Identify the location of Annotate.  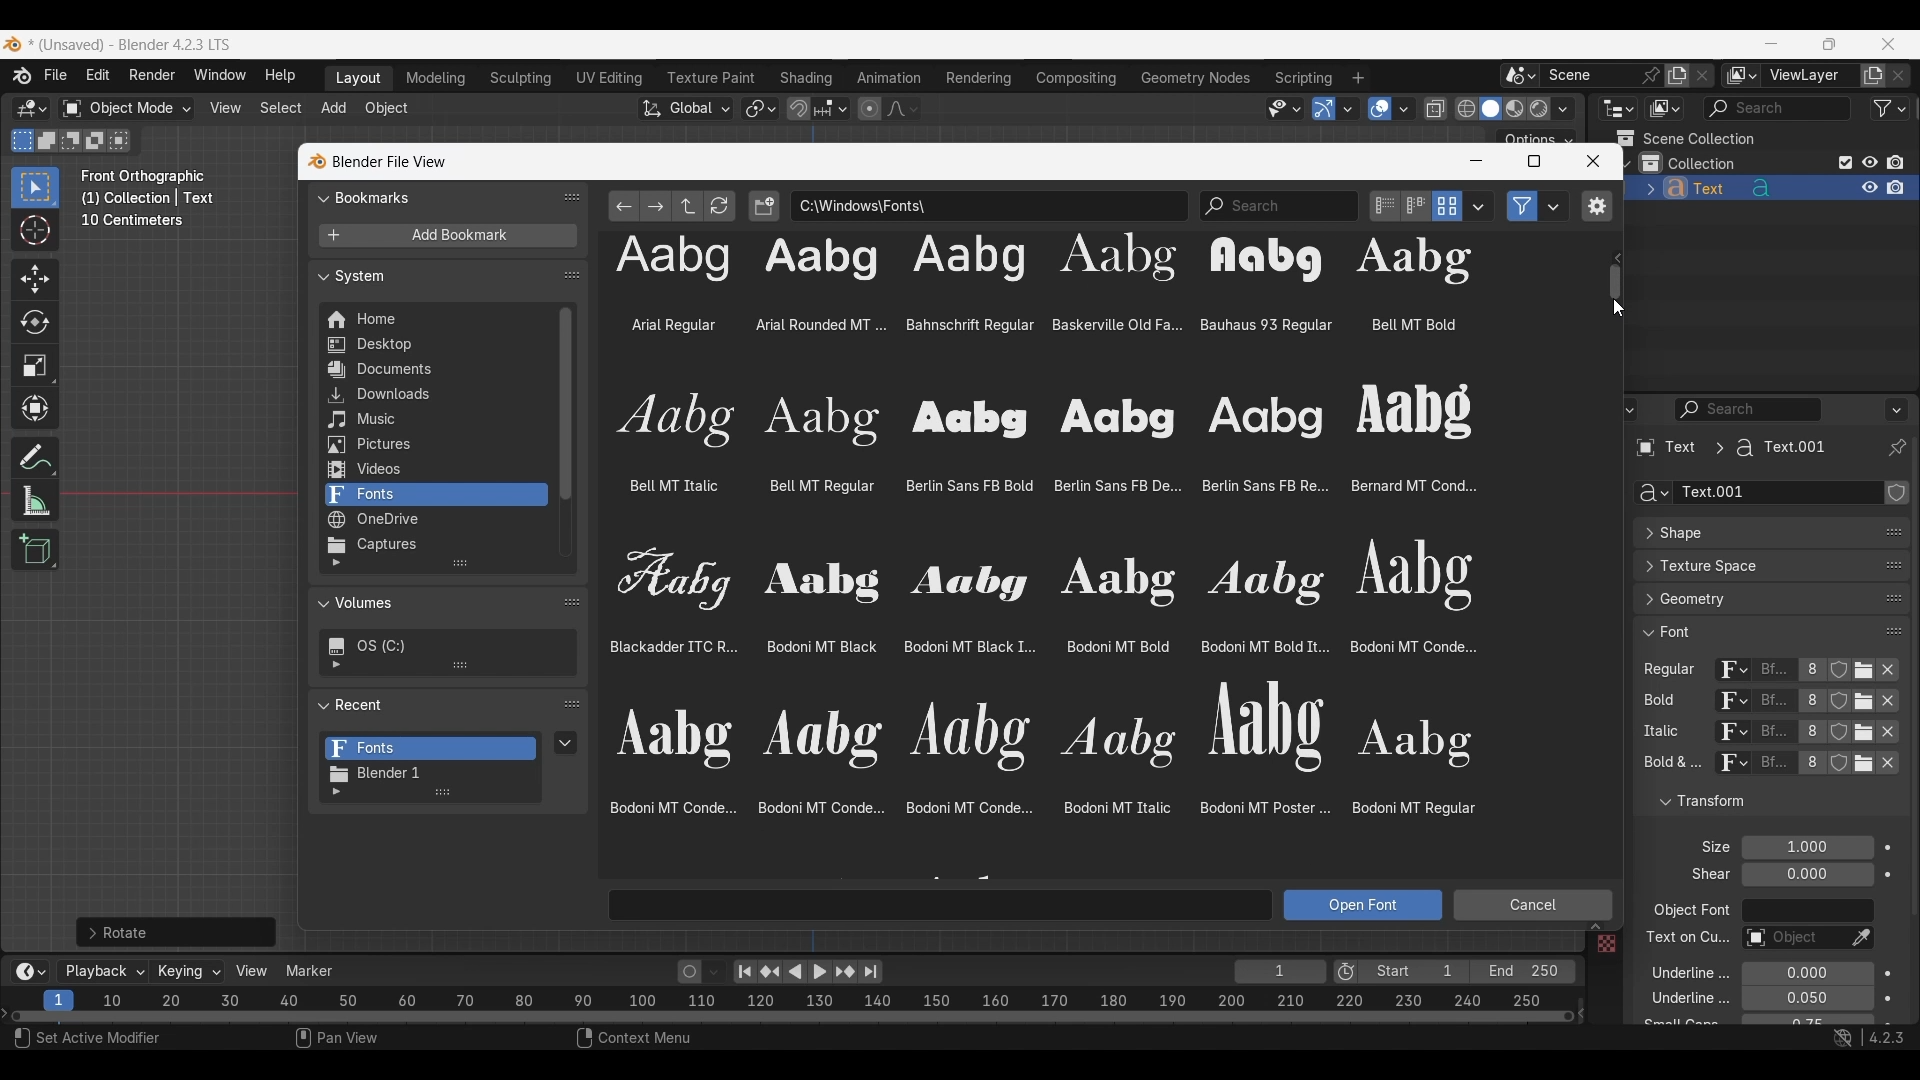
(35, 458).